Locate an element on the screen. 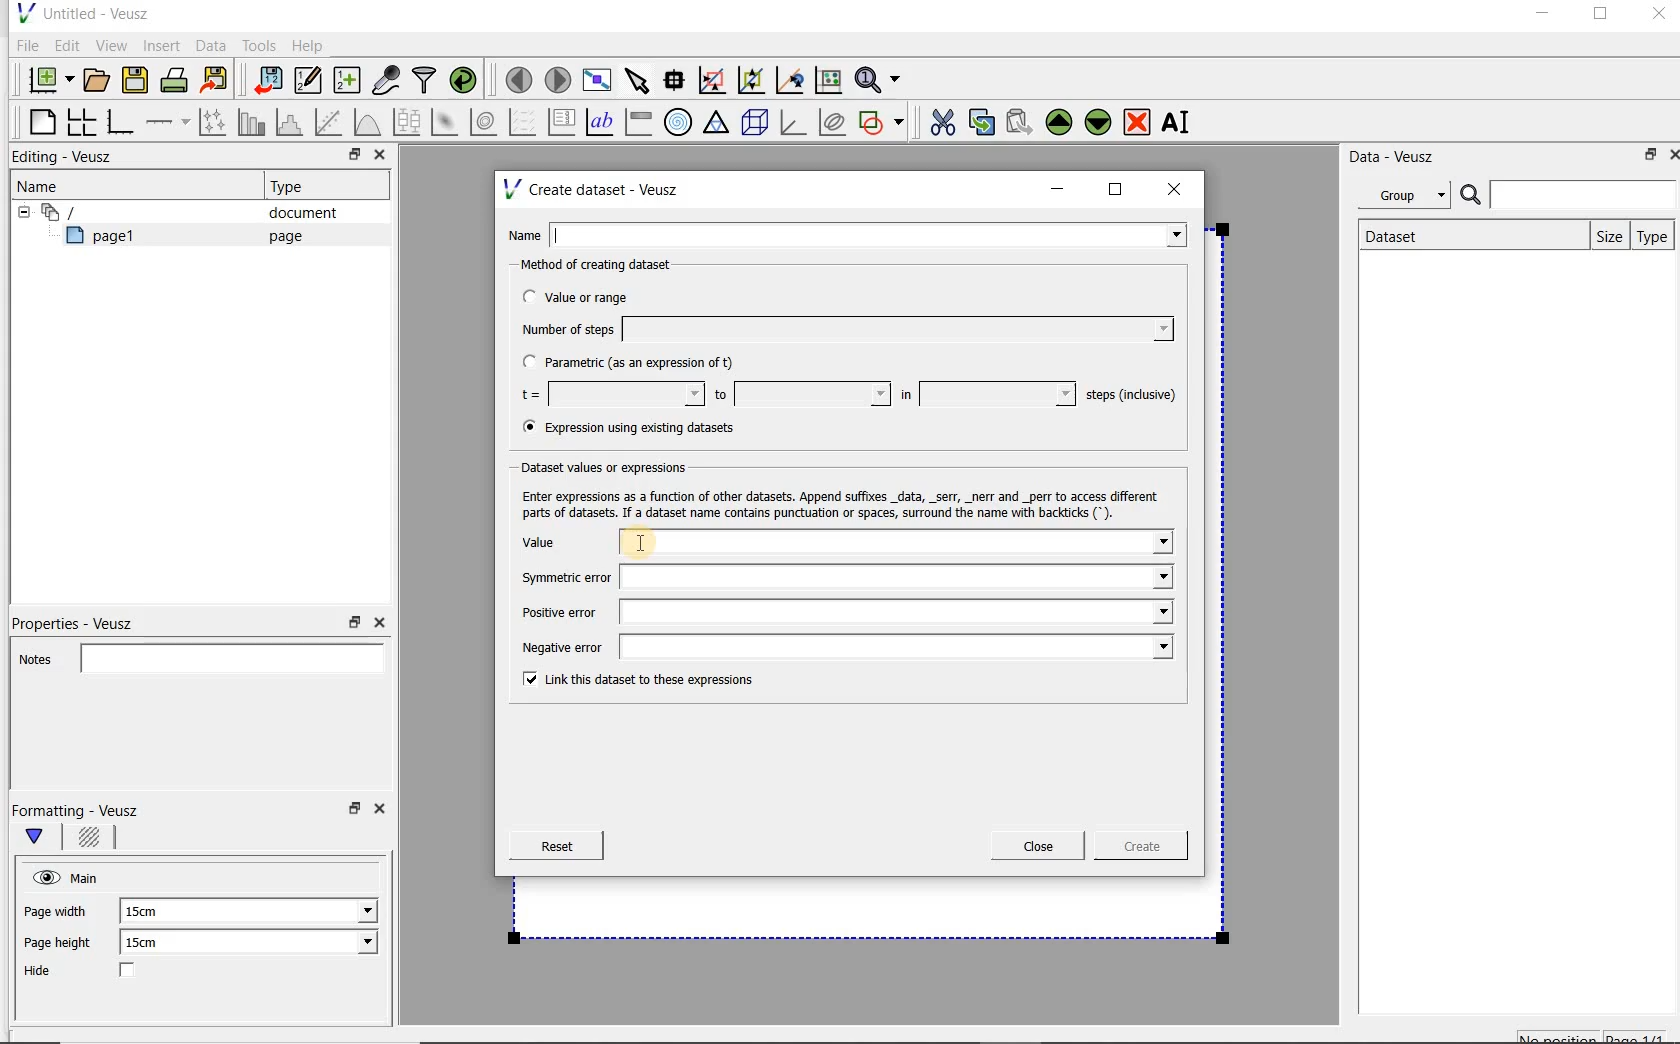 This screenshot has width=1680, height=1044. restore down is located at coordinates (355, 623).